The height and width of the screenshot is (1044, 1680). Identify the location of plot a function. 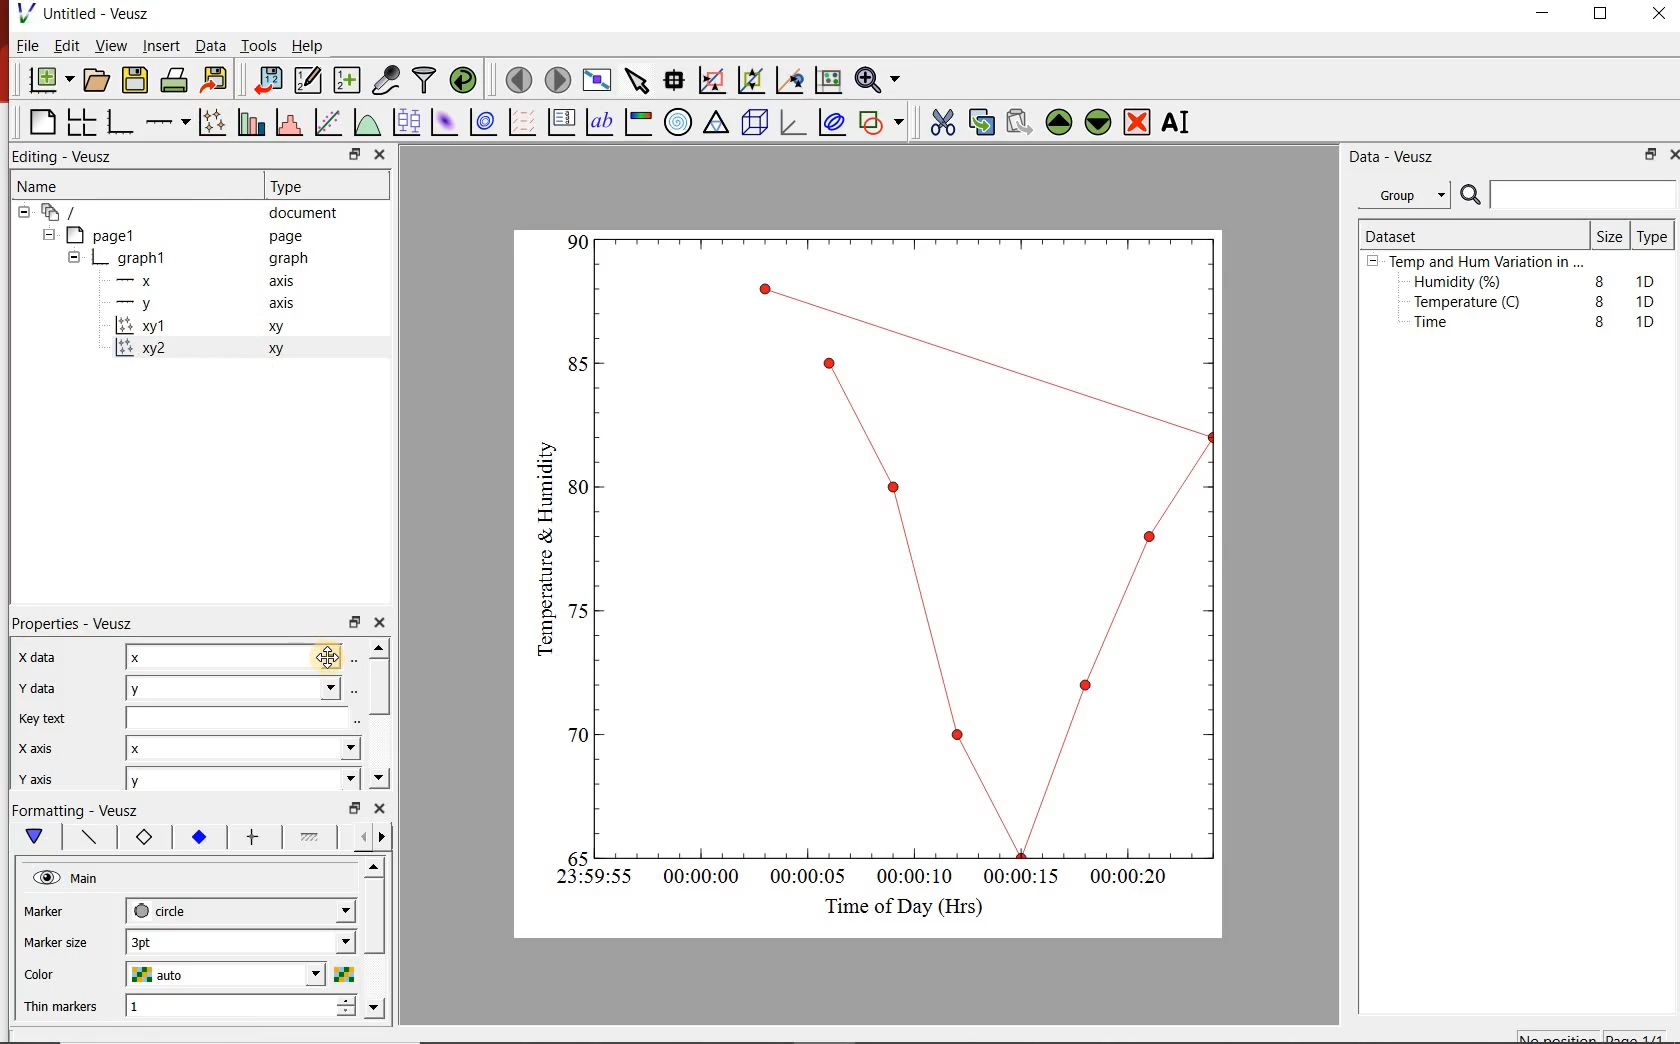
(369, 125).